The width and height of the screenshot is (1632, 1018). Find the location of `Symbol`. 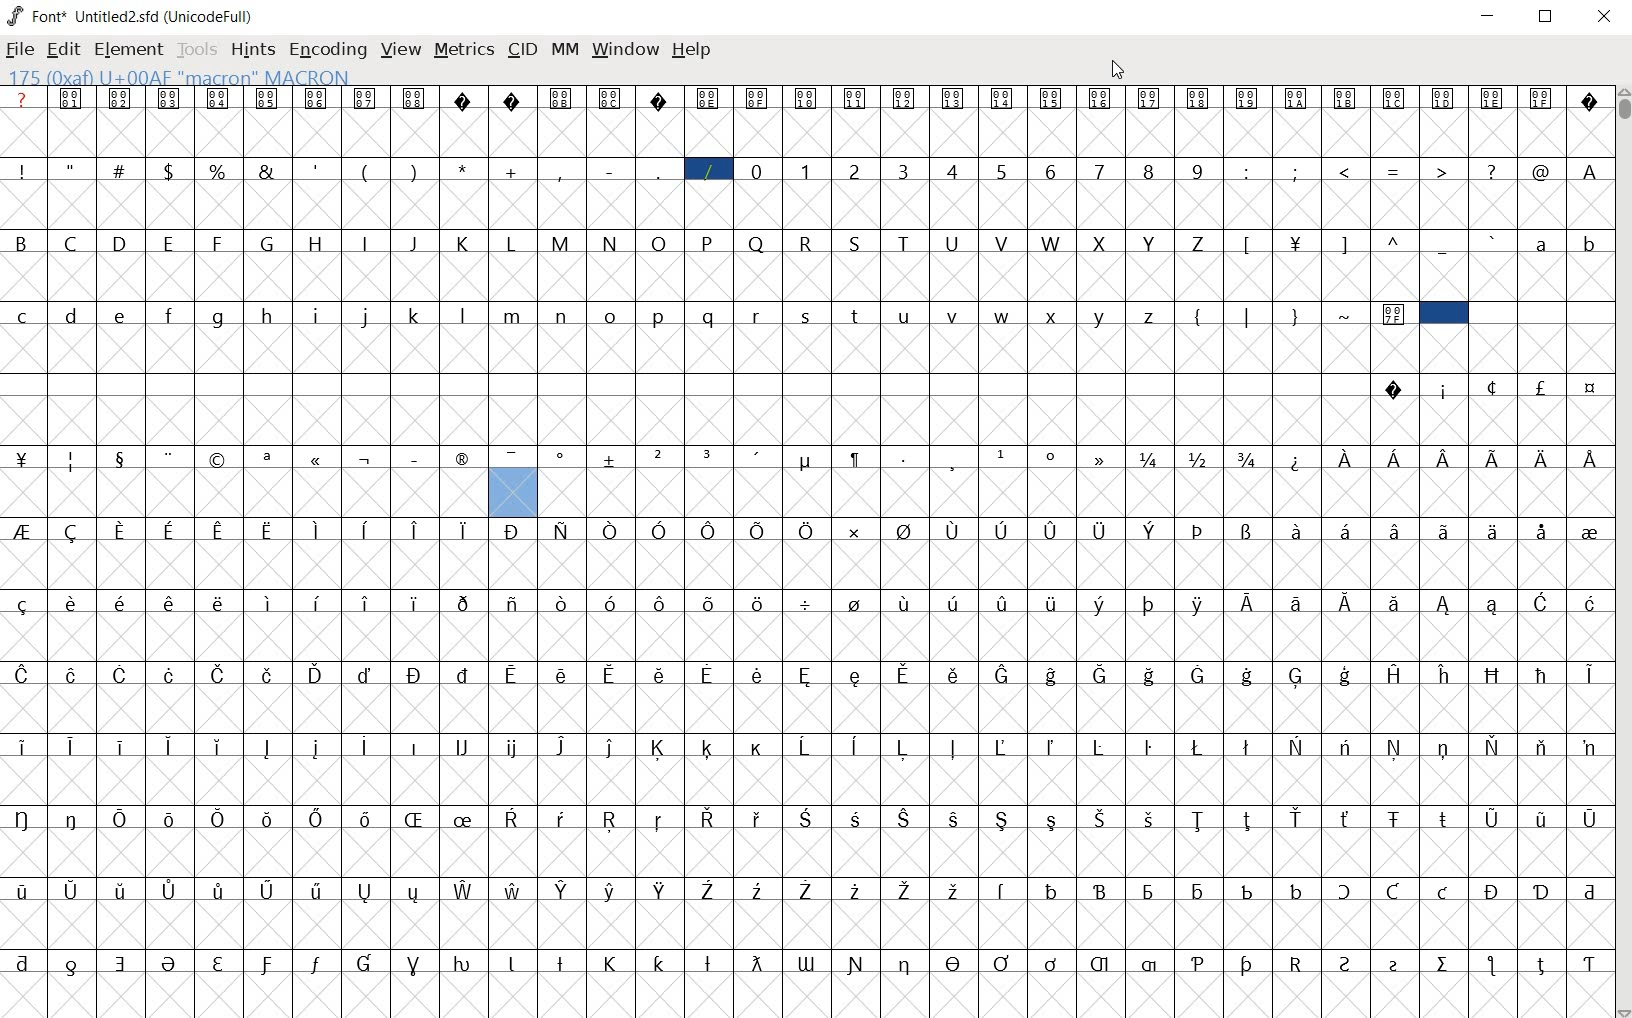

Symbol is located at coordinates (610, 673).